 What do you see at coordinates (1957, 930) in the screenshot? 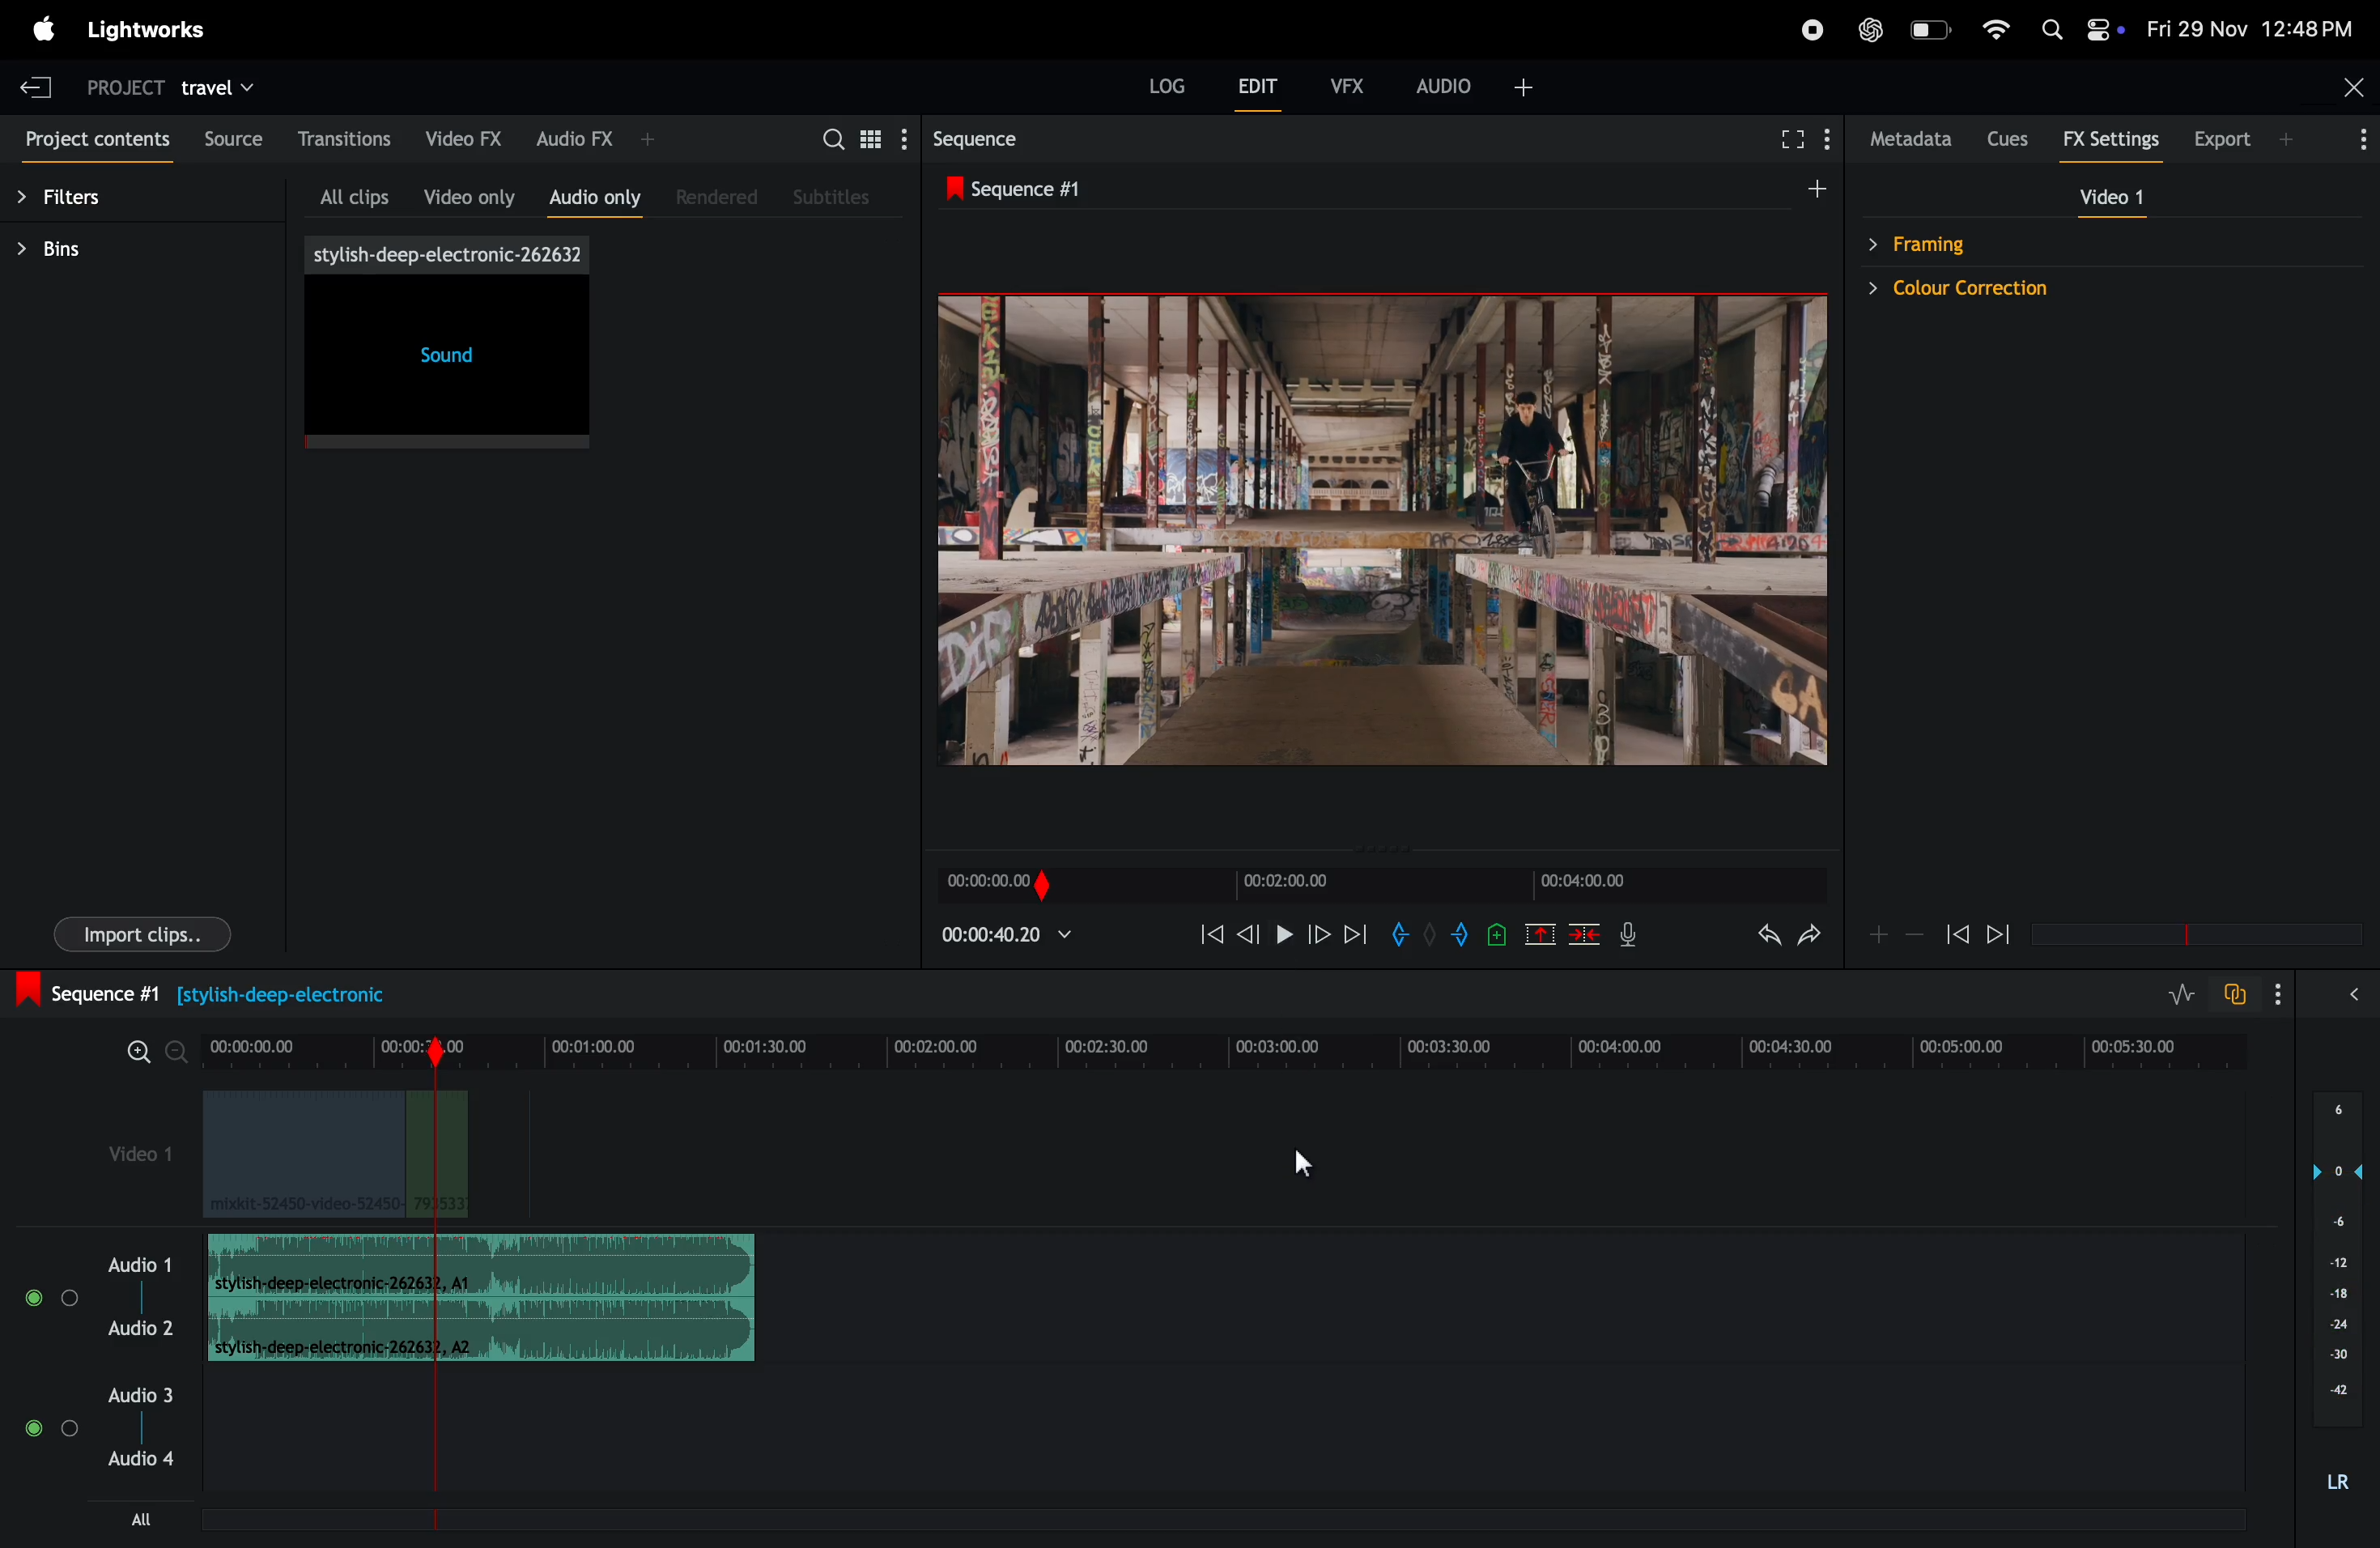
I see `previous frame` at bounding box center [1957, 930].